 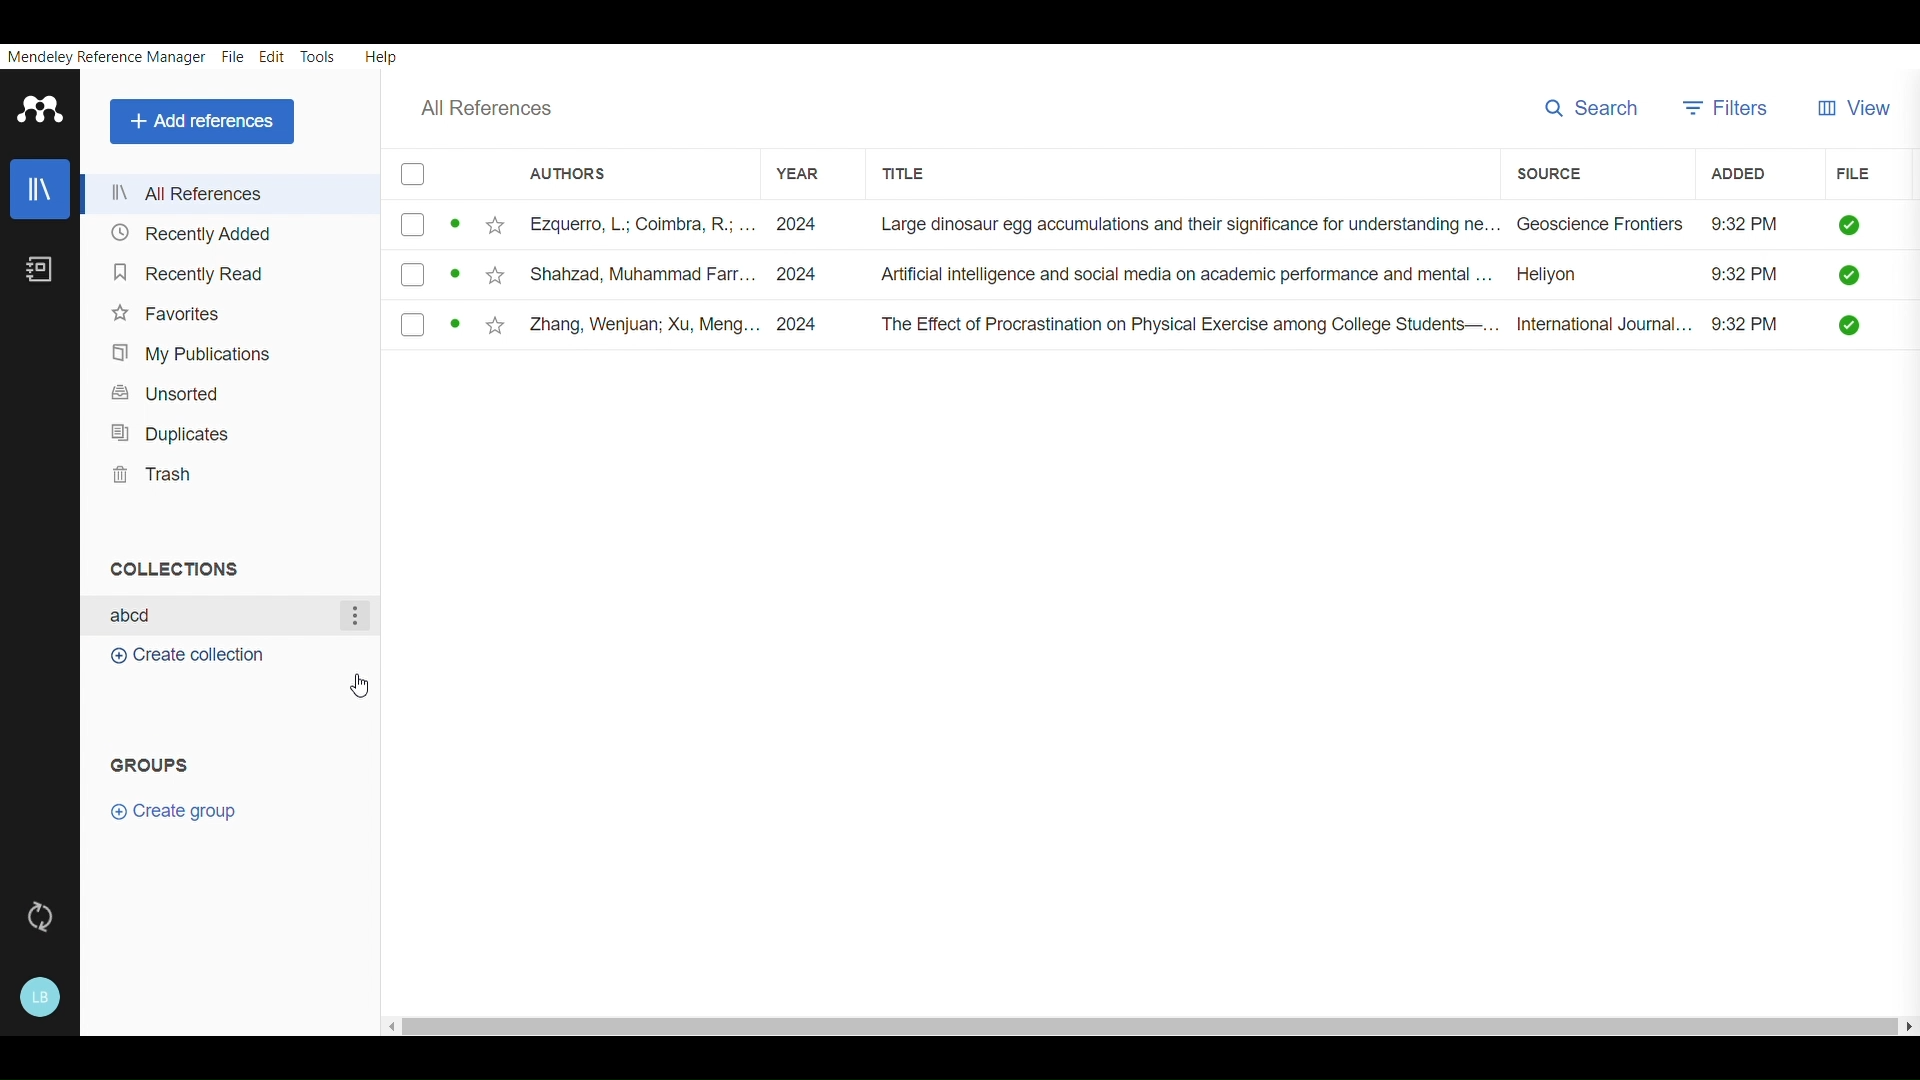 I want to click on Create Collection, so click(x=198, y=656).